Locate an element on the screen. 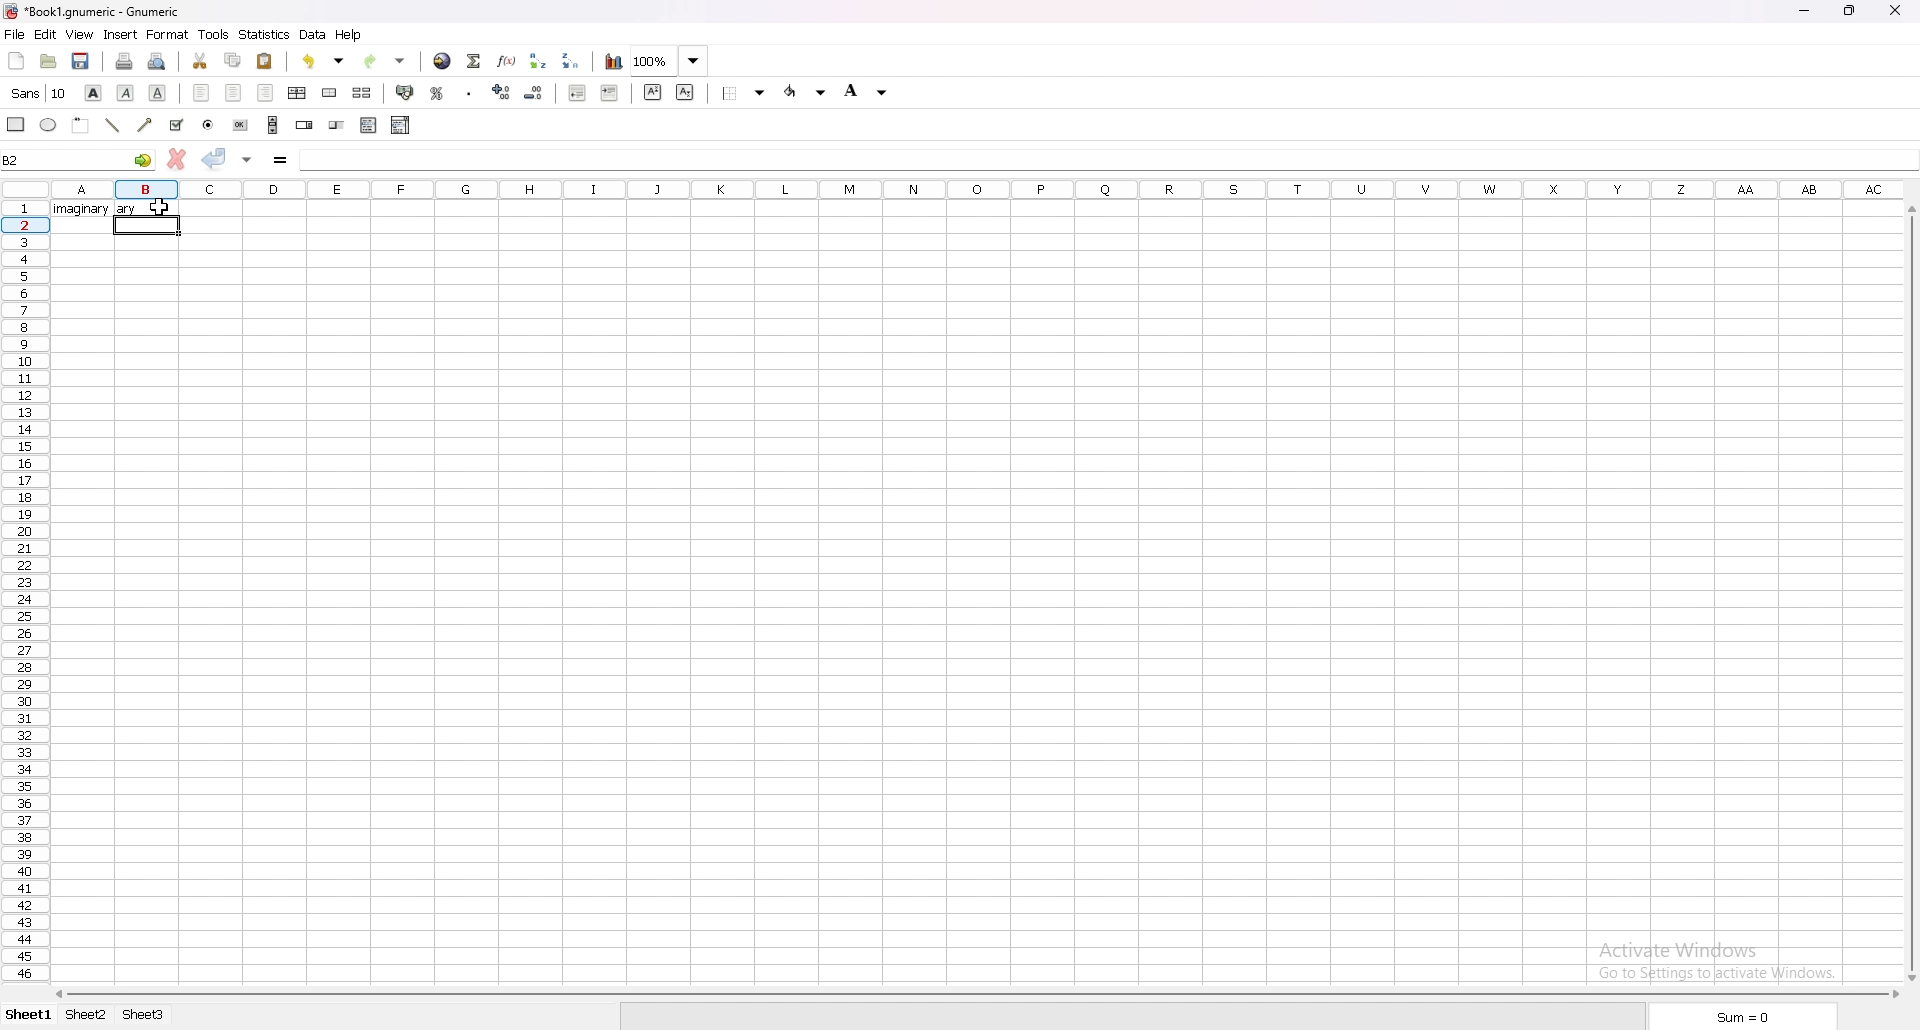  file name is located at coordinates (93, 12).